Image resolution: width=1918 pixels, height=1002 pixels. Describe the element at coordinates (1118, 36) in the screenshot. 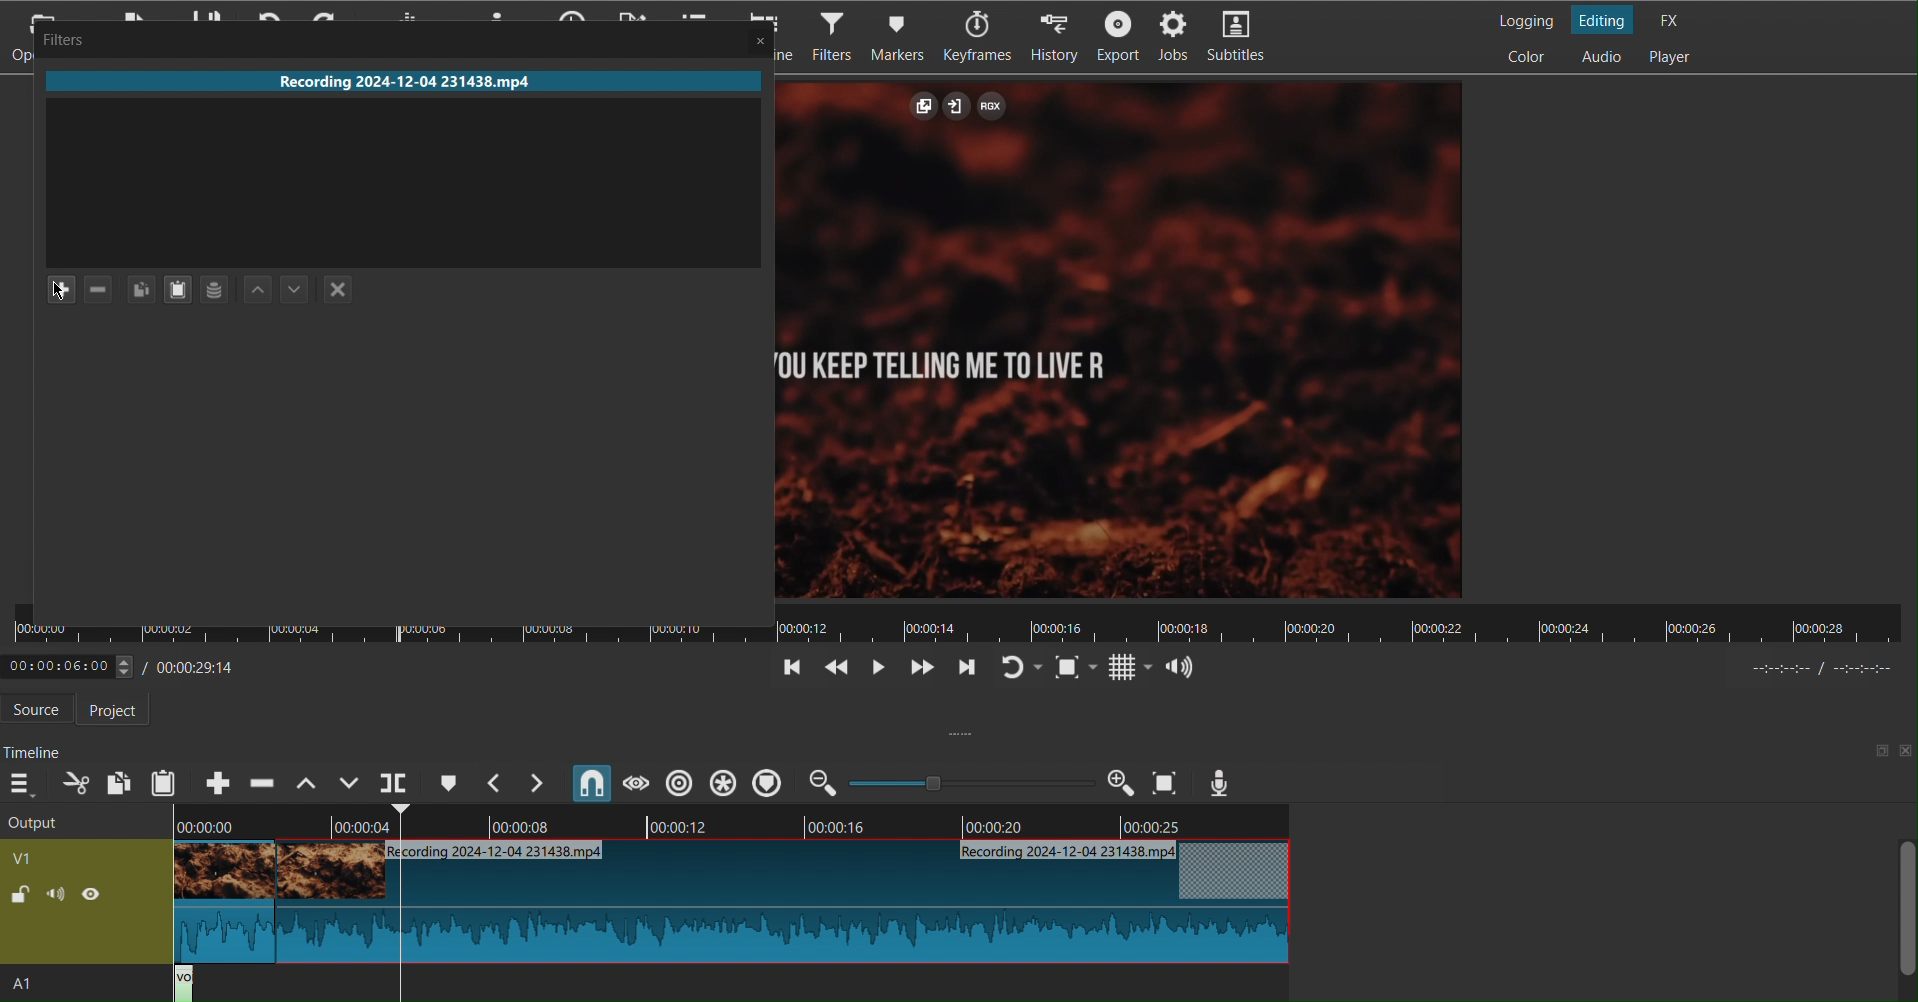

I see `Export` at that location.